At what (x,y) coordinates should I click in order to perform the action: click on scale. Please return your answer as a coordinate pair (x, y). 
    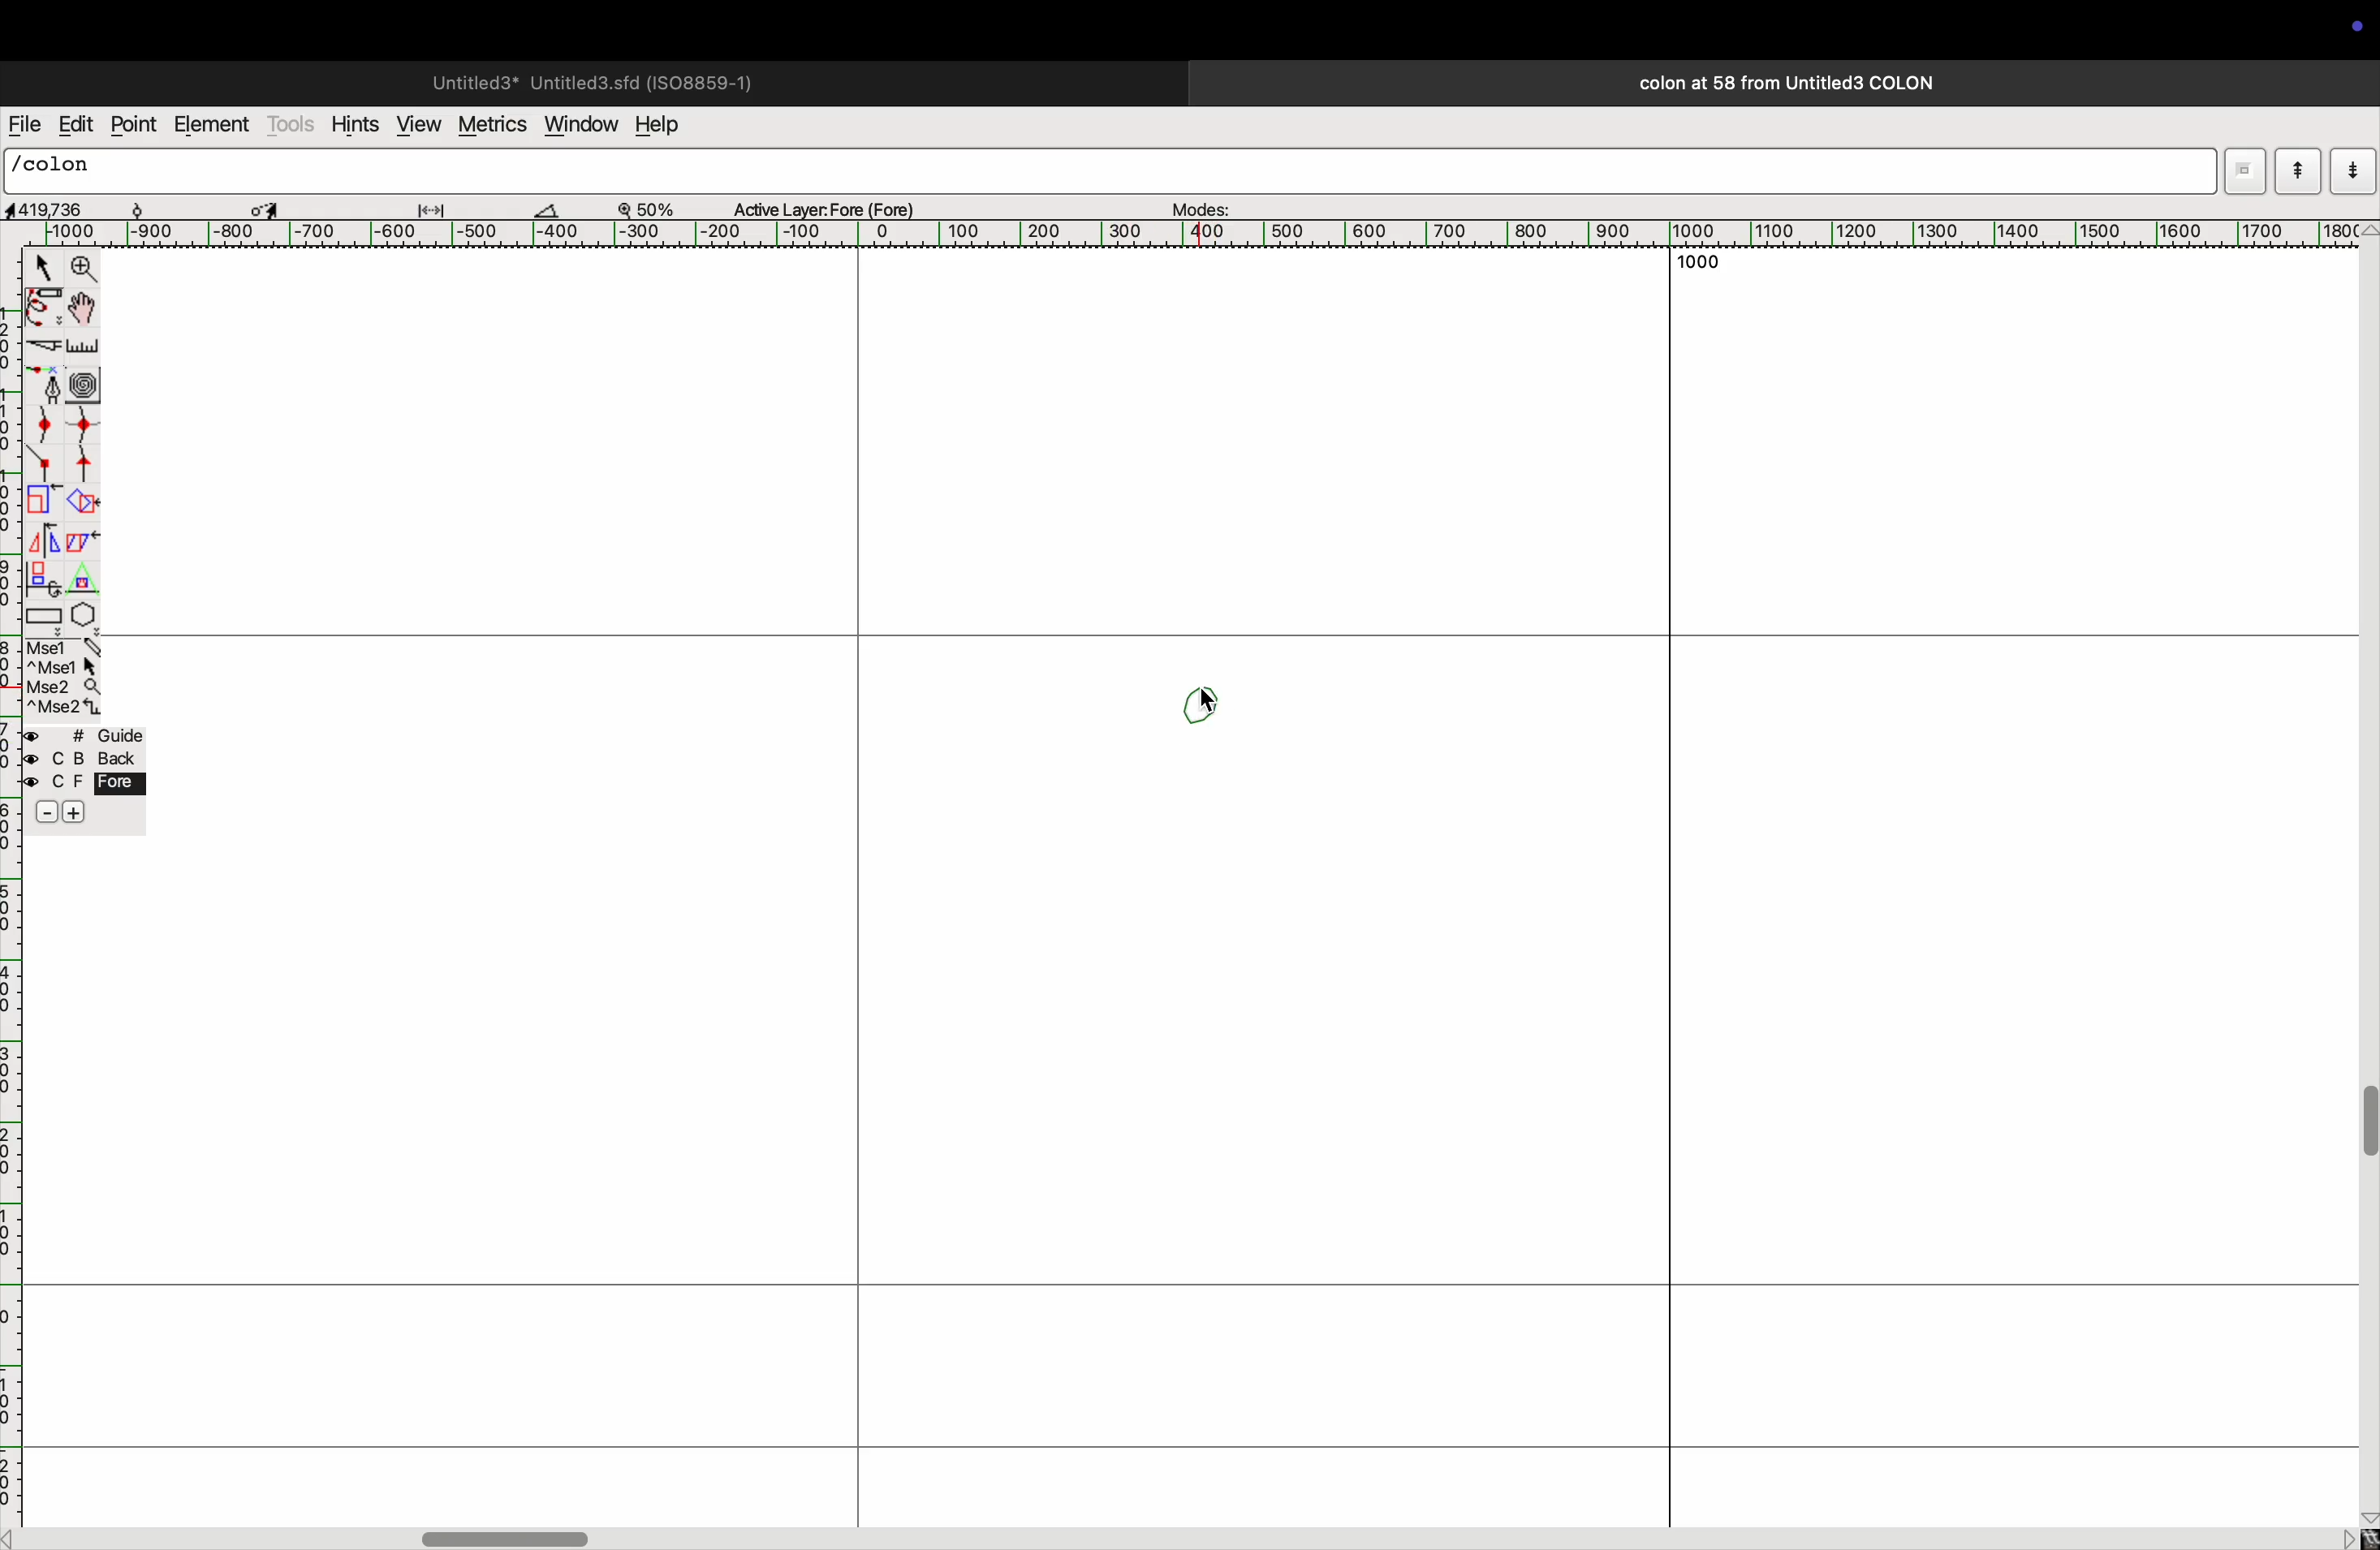
    Looking at the image, I should click on (84, 348).